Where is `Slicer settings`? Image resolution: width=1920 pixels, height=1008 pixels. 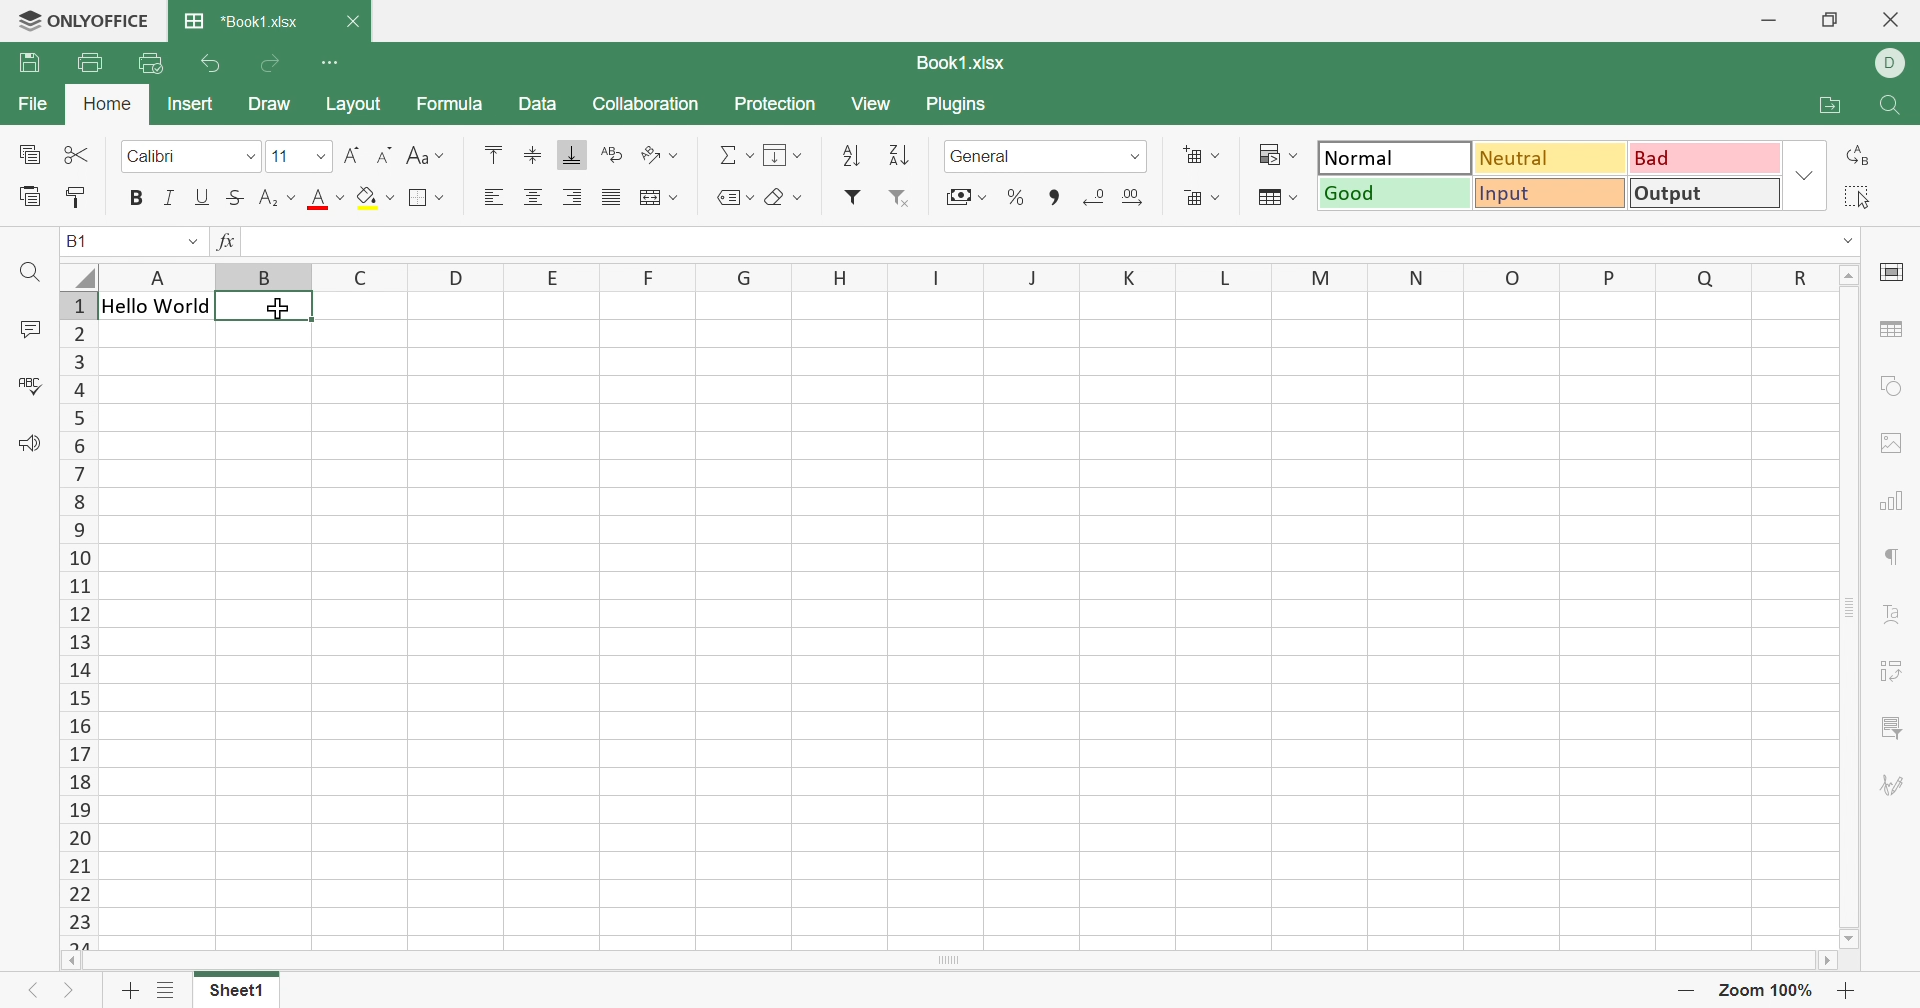 Slicer settings is located at coordinates (1895, 727).